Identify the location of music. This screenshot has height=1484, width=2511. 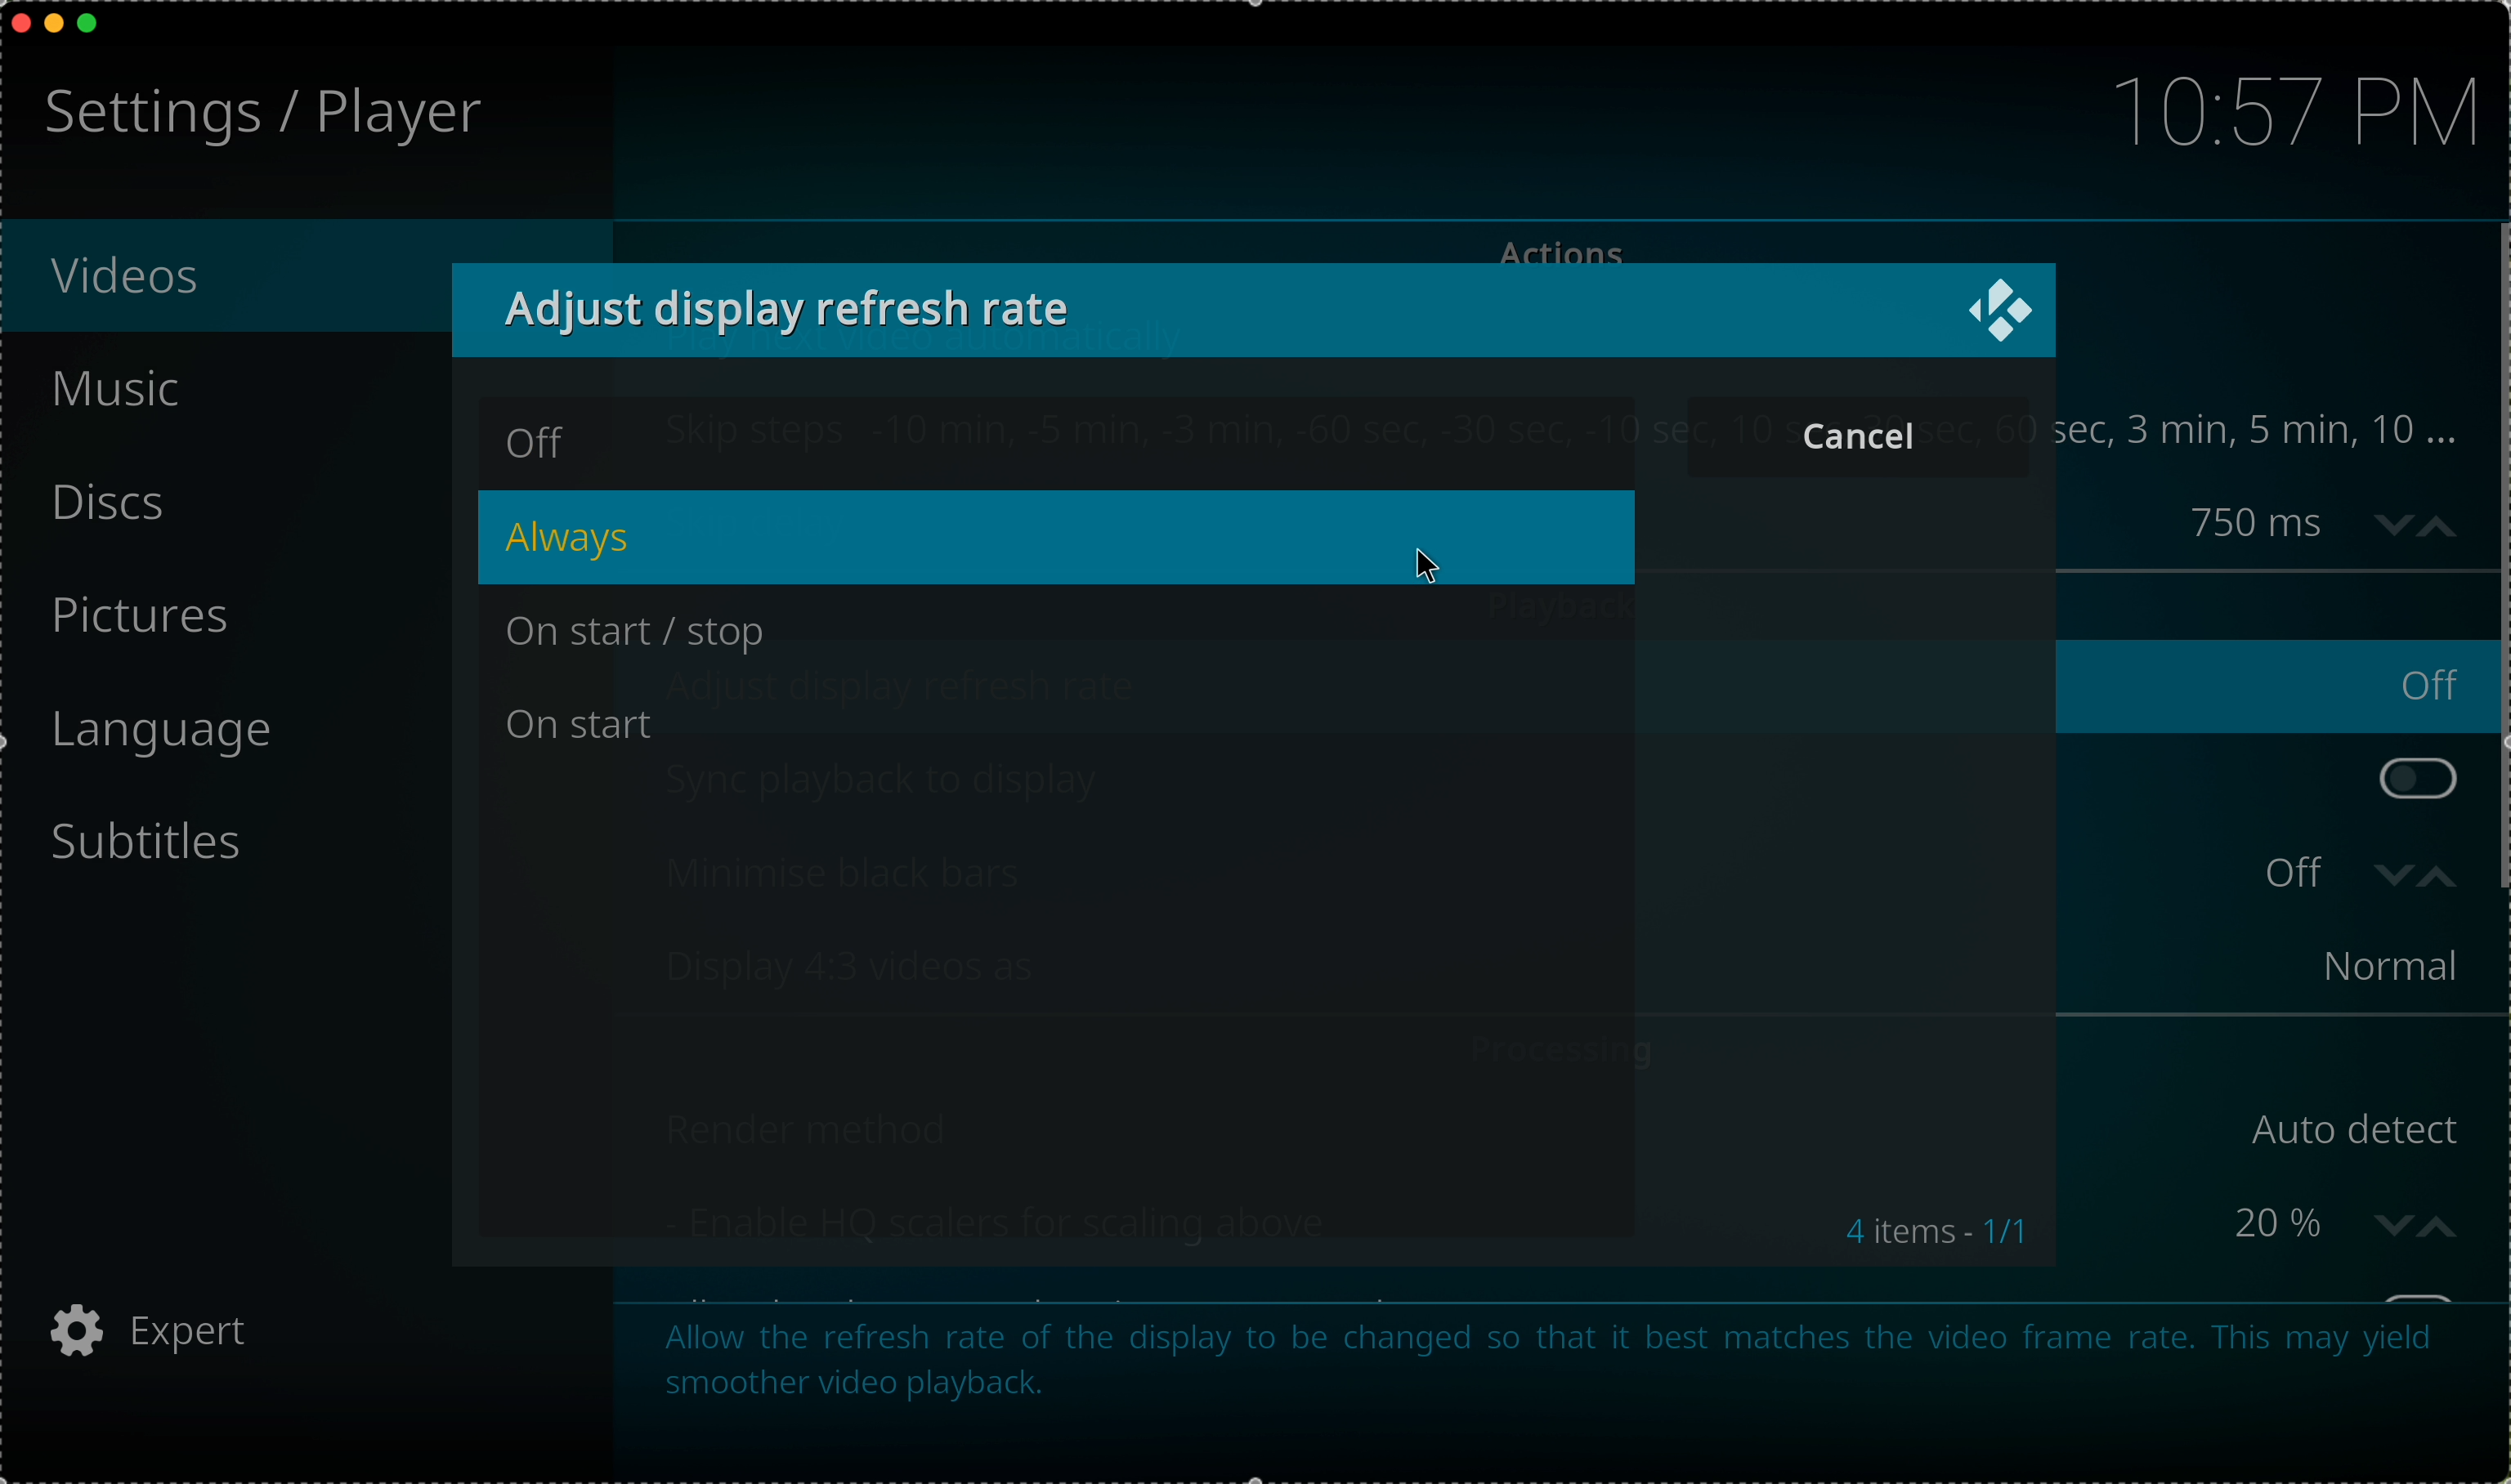
(121, 389).